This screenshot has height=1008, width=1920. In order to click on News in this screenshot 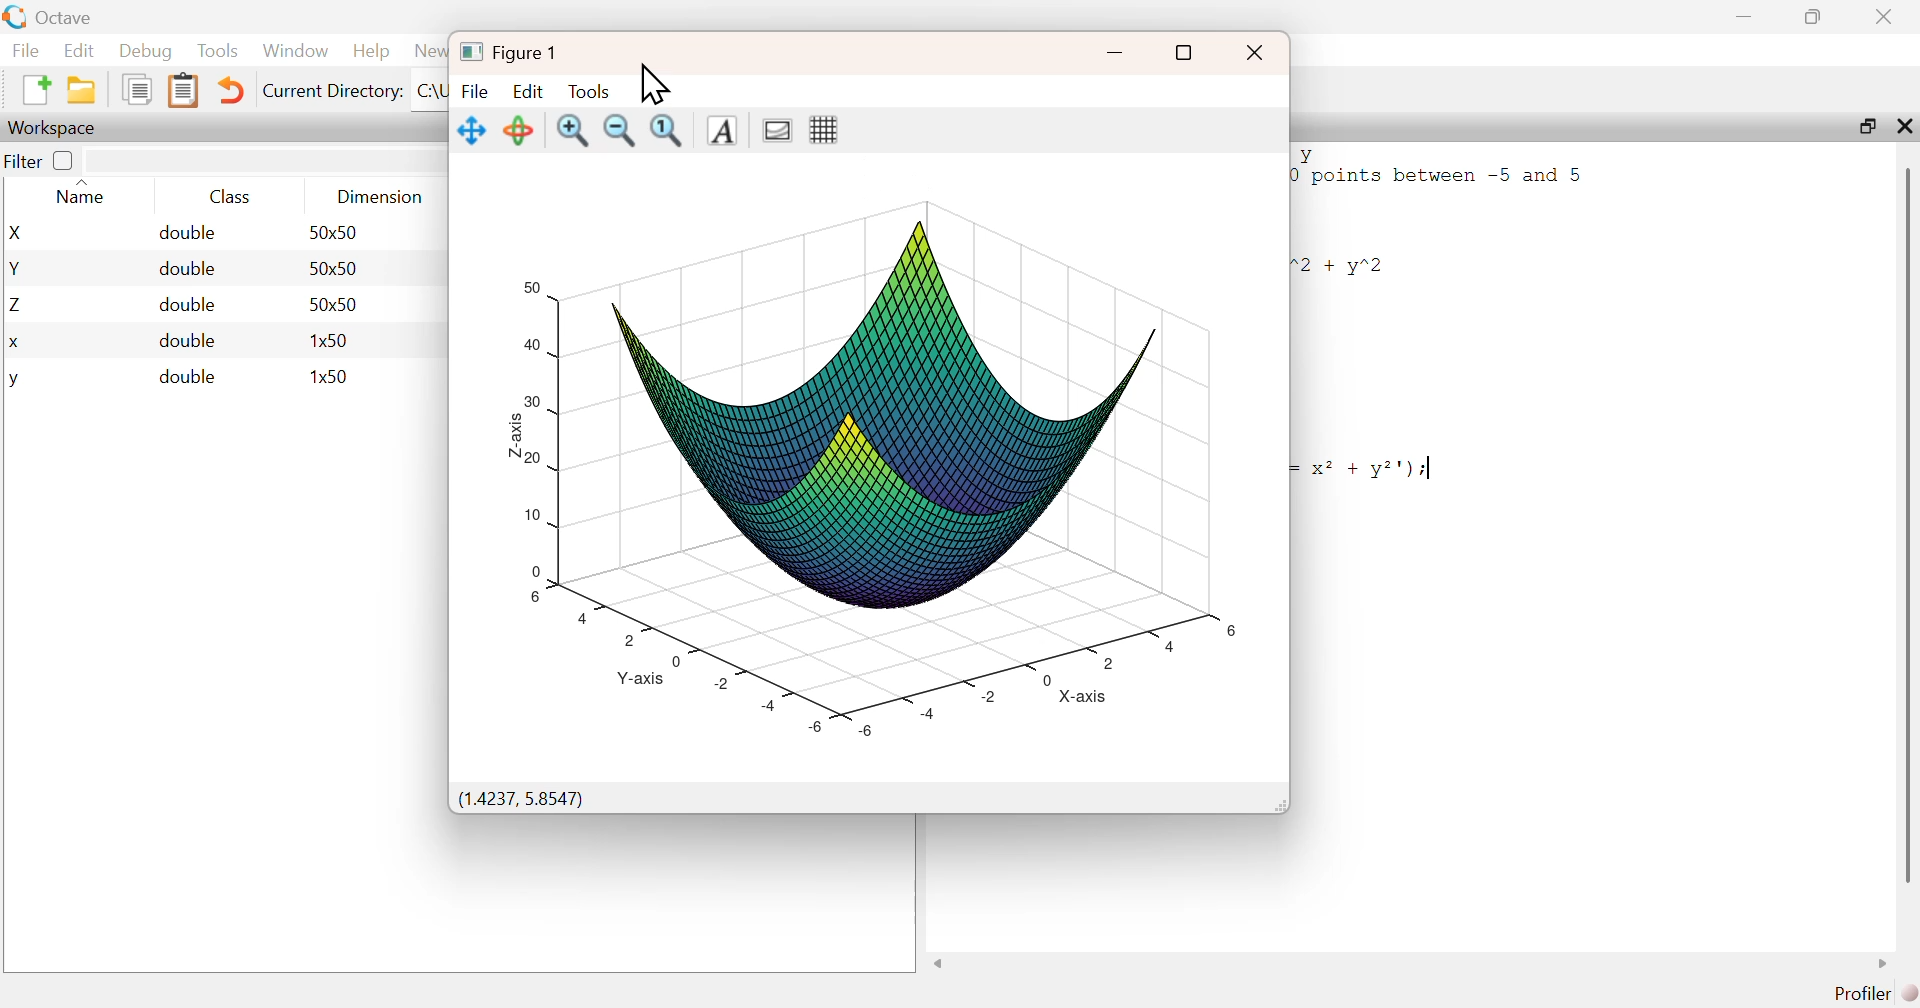, I will do `click(431, 51)`.